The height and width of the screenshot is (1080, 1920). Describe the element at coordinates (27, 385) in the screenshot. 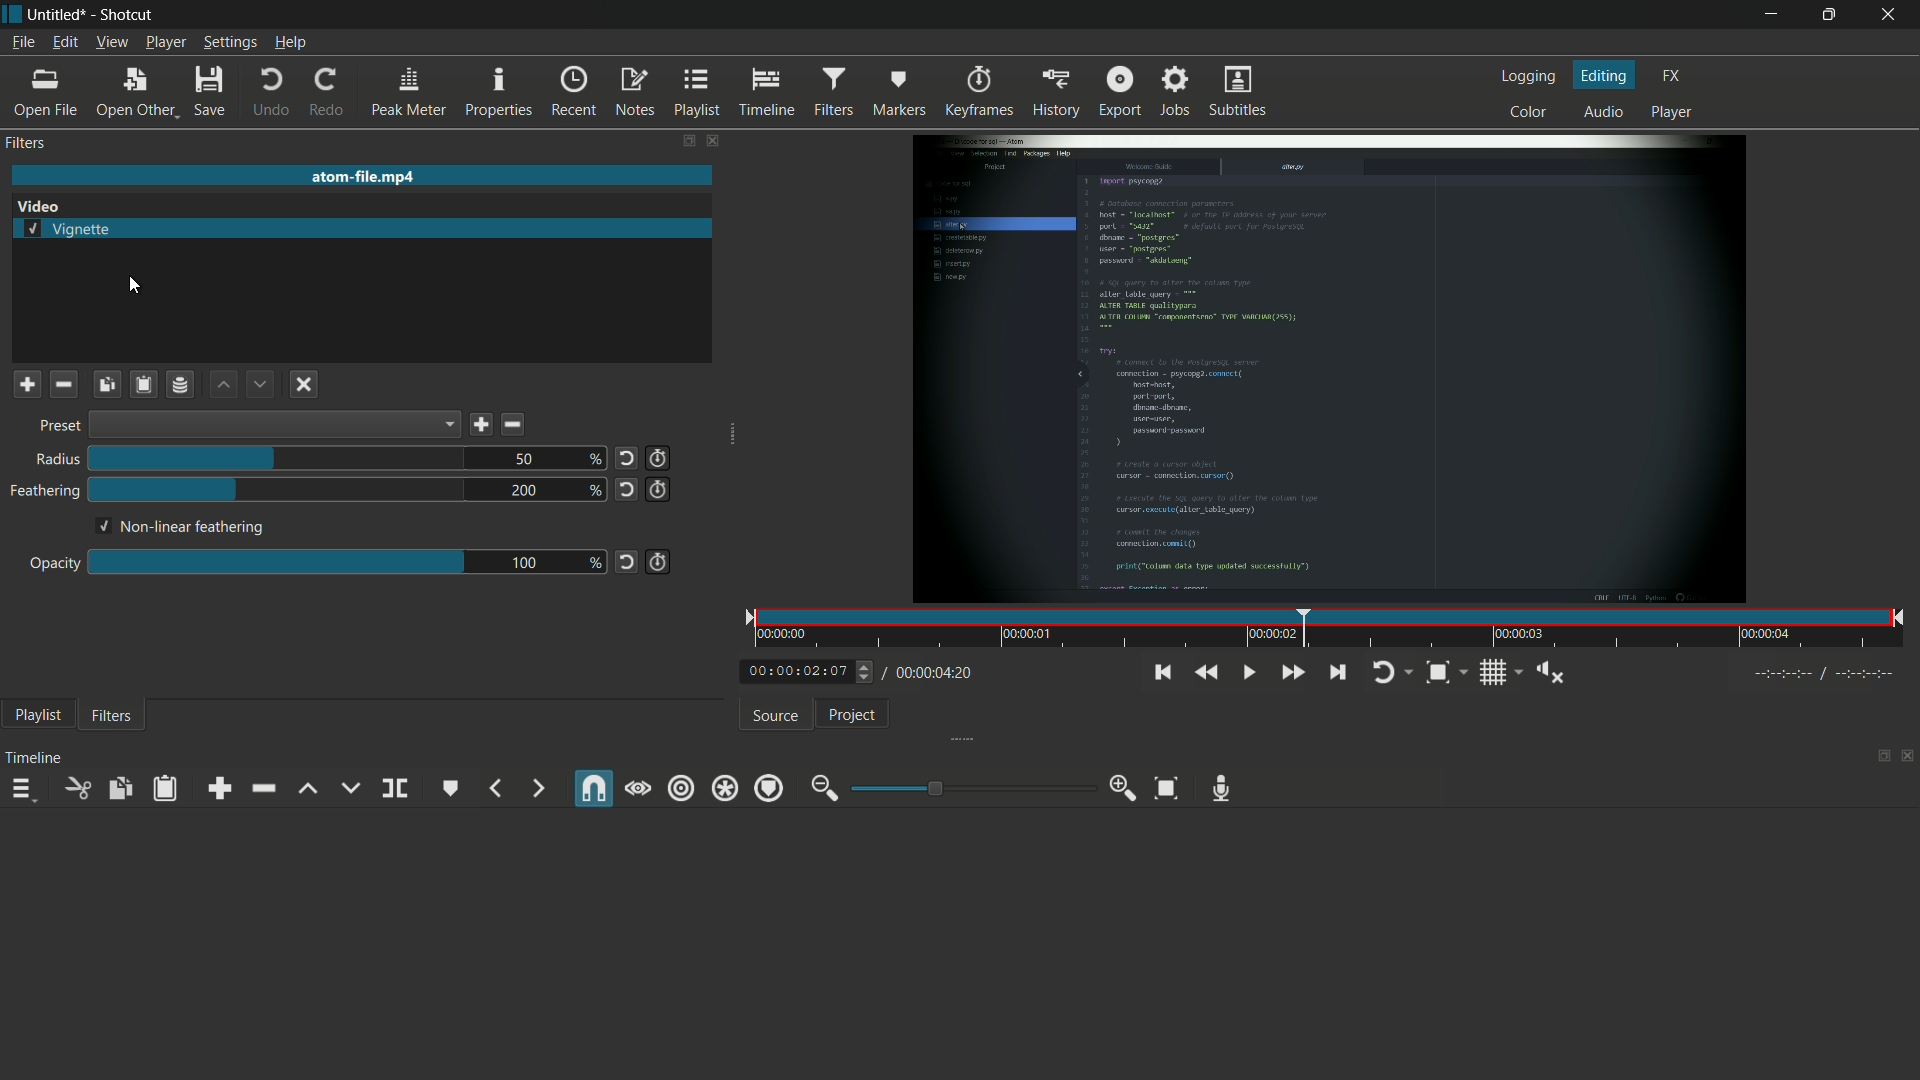

I see `add a filter` at that location.